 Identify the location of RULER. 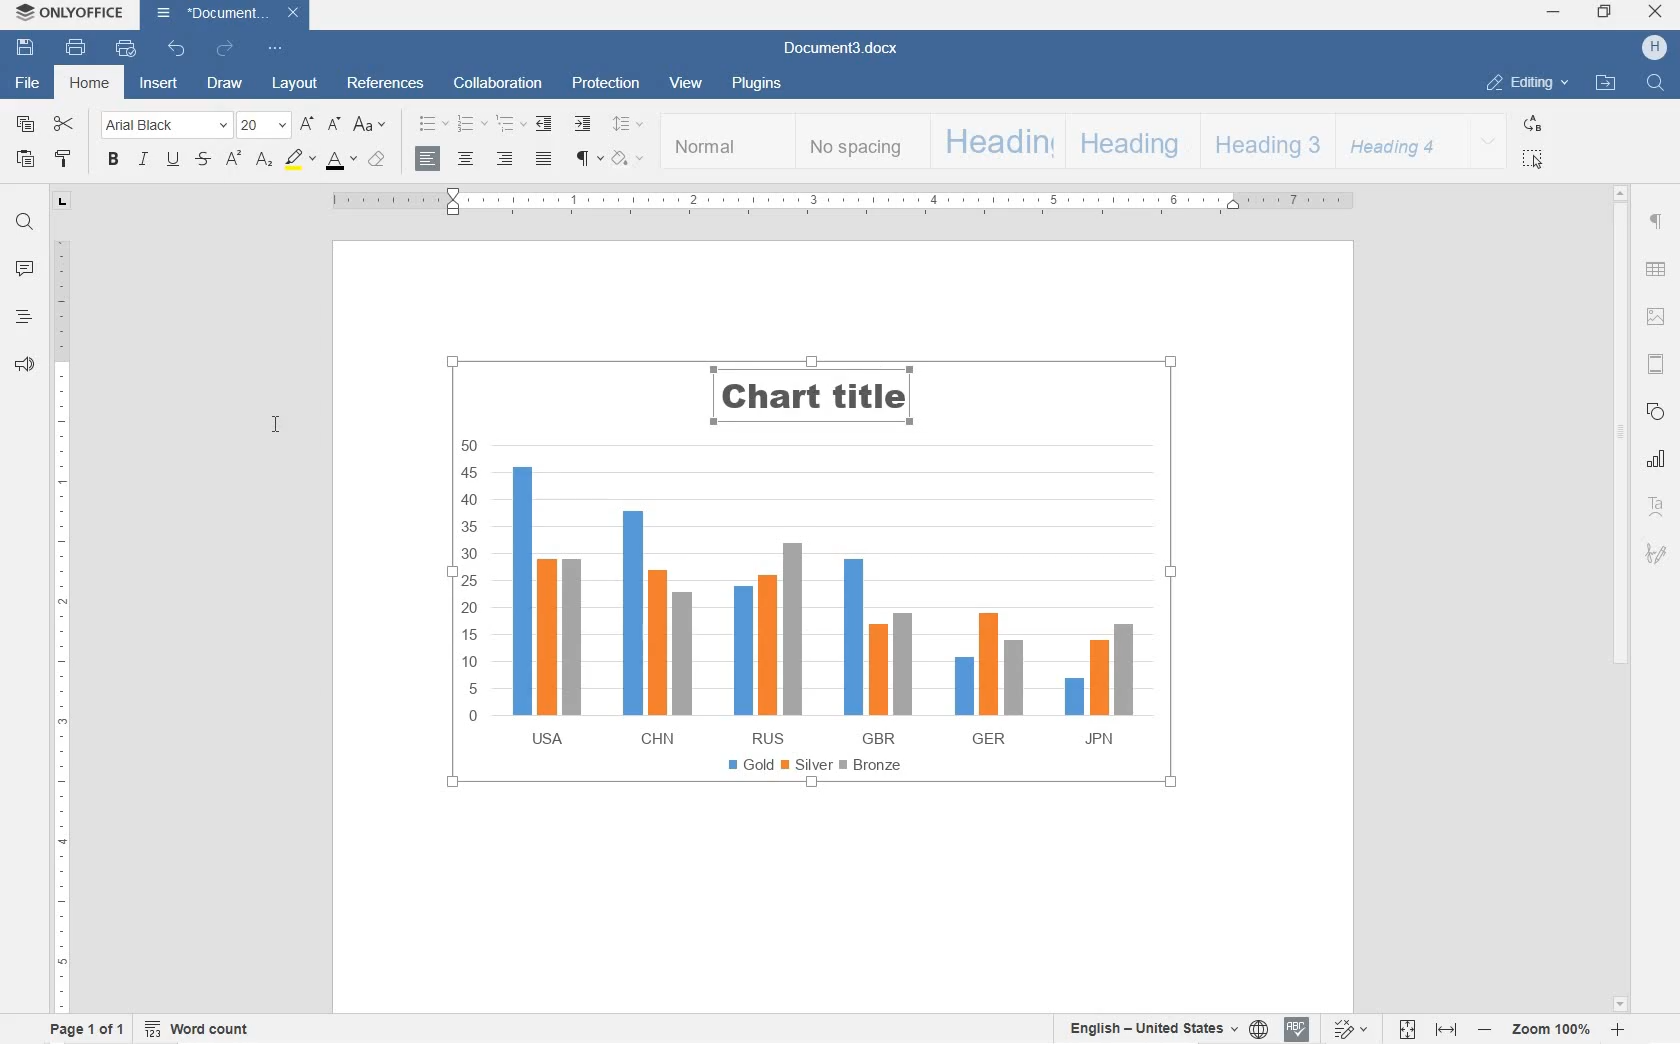
(61, 622).